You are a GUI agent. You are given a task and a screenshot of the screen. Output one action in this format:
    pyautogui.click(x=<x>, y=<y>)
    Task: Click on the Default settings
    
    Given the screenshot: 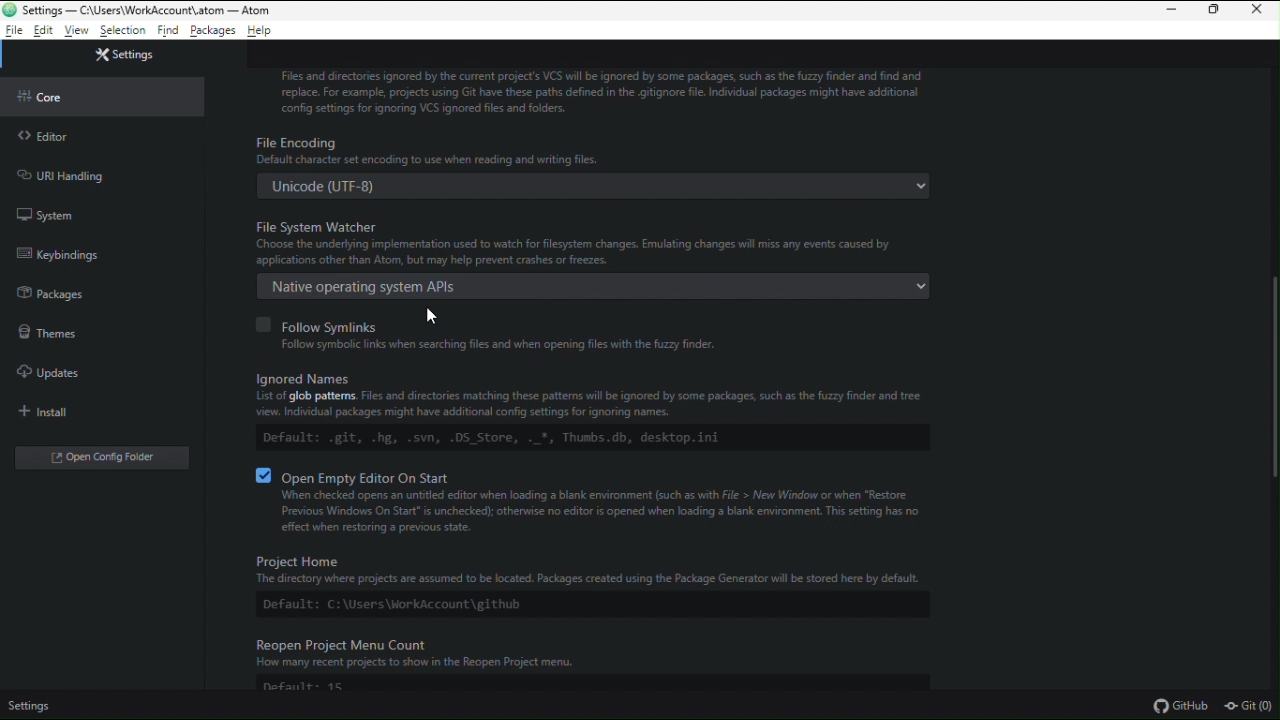 What is the action you would take?
    pyautogui.click(x=123, y=286)
    